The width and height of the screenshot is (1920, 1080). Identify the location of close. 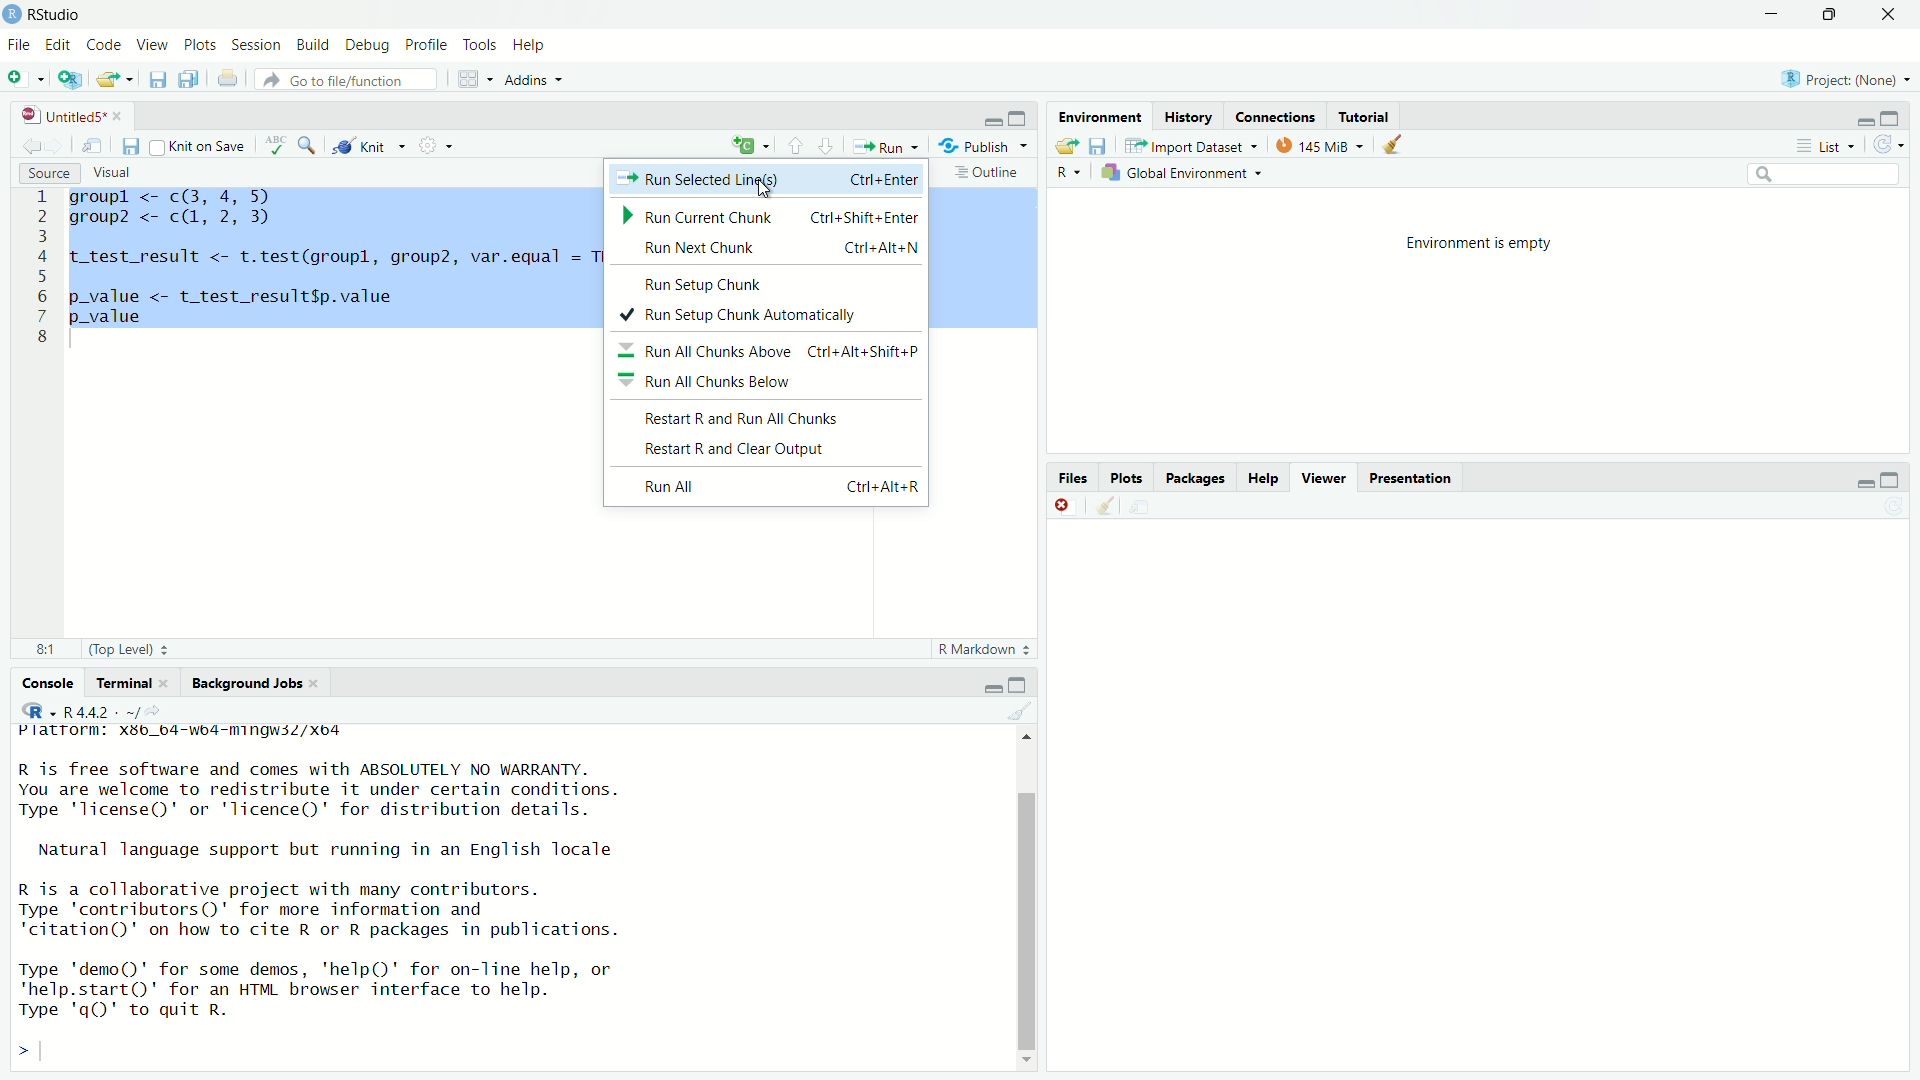
(1883, 15).